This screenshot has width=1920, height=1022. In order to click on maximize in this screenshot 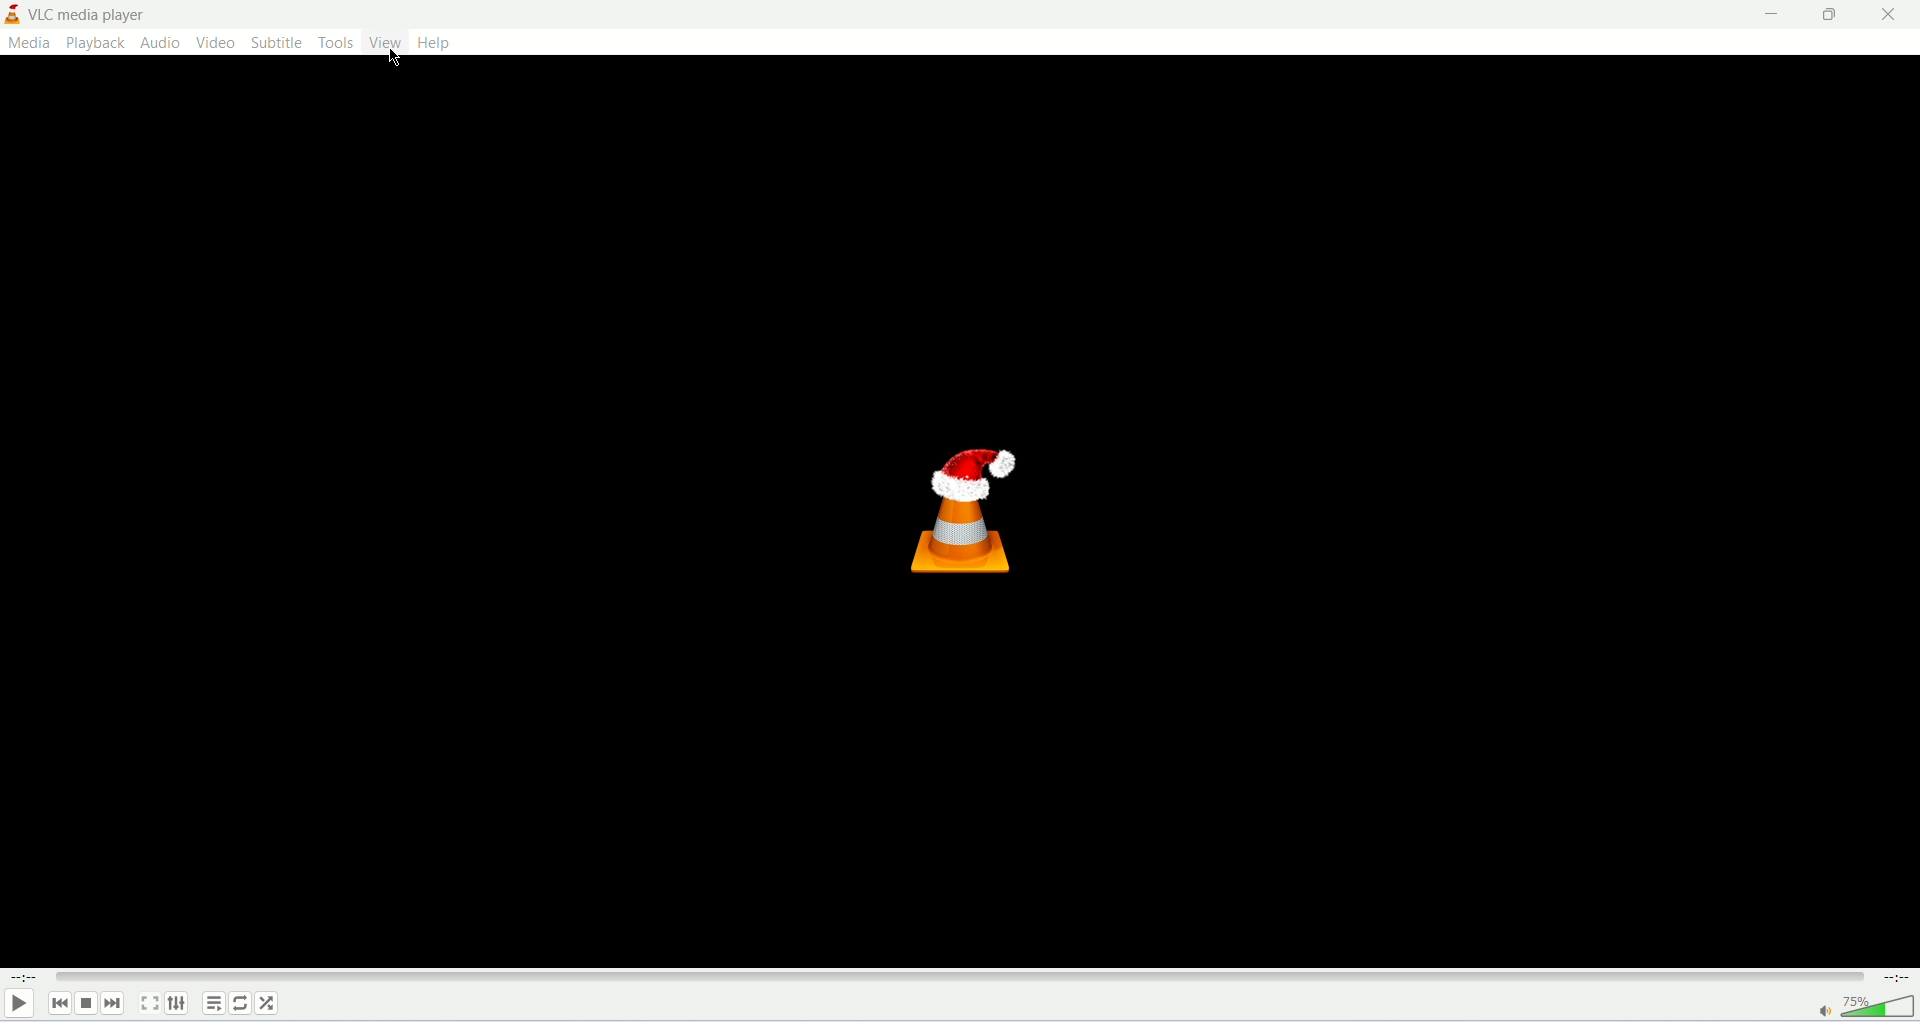, I will do `click(1826, 15)`.